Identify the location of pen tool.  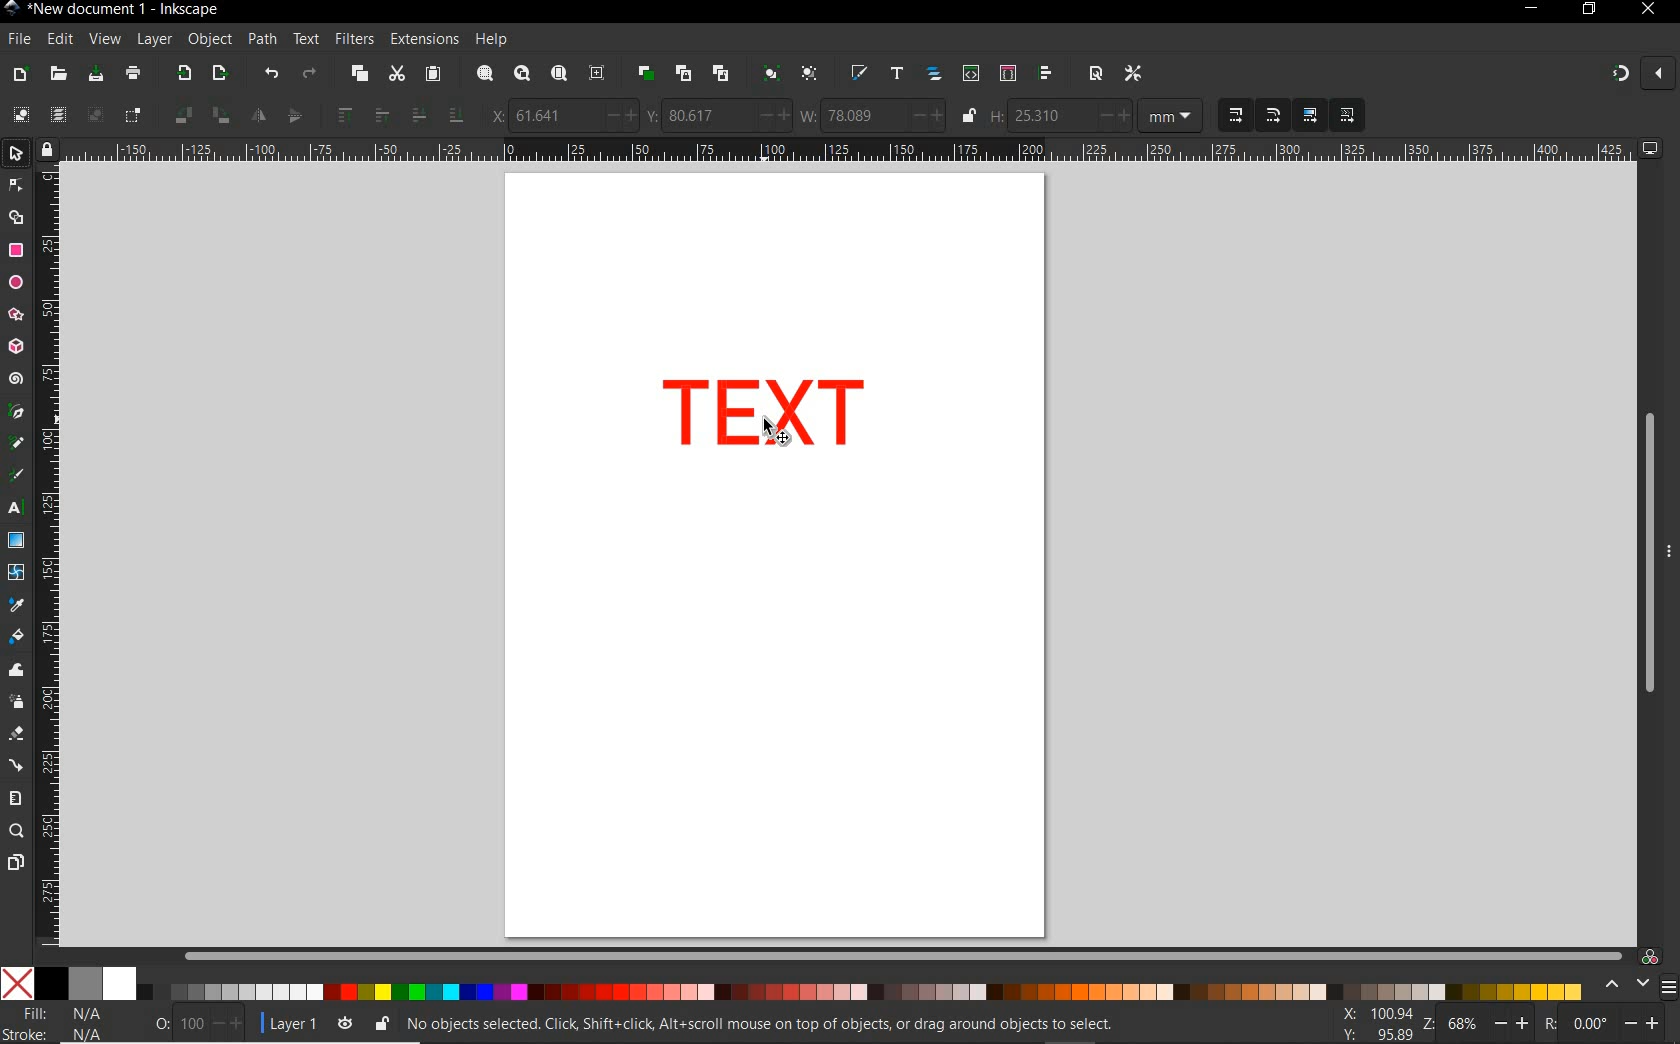
(15, 412).